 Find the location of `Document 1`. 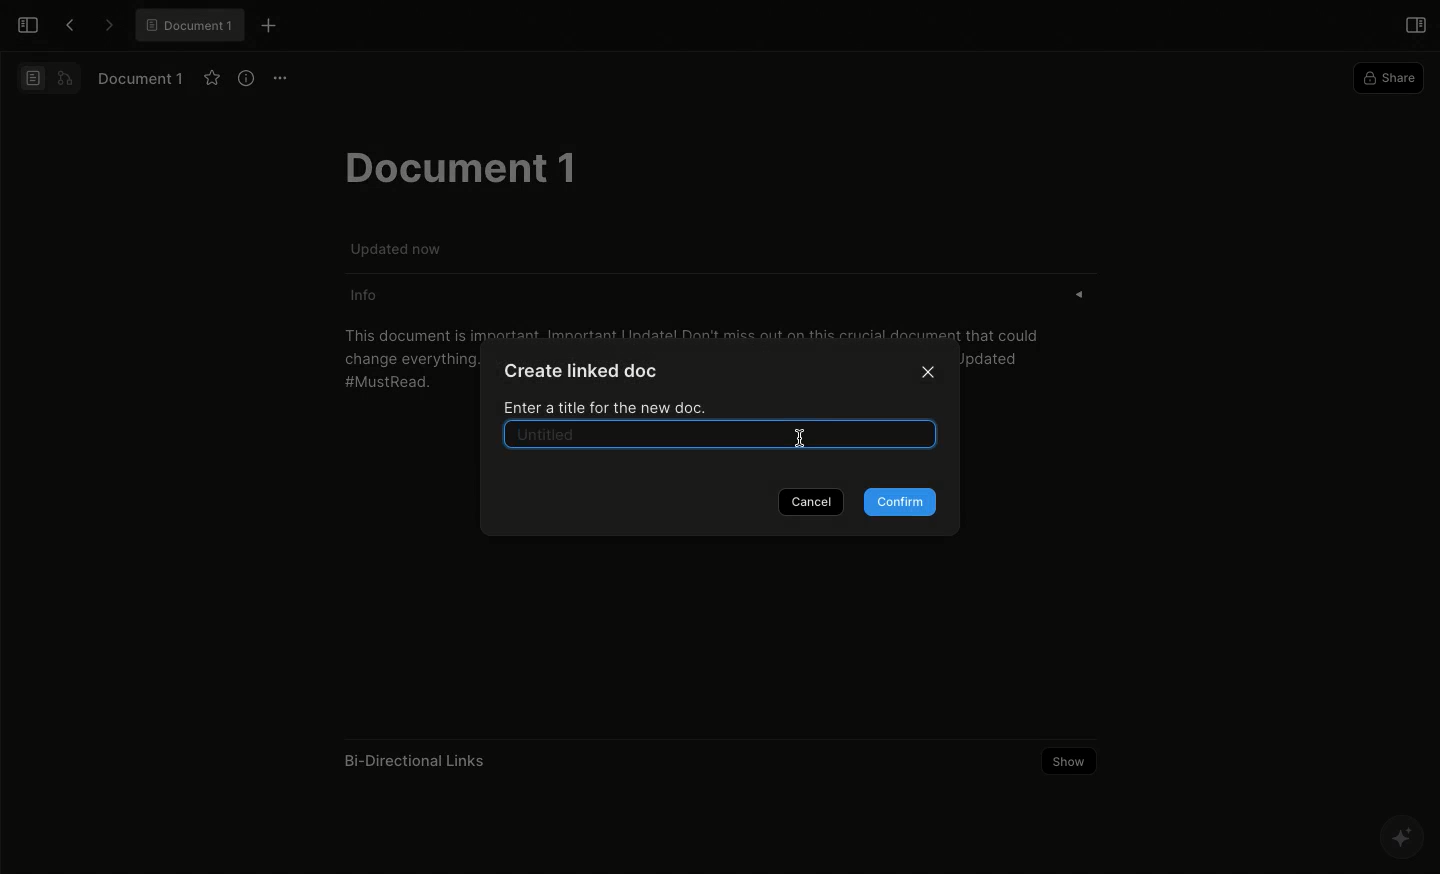

Document 1 is located at coordinates (143, 78).